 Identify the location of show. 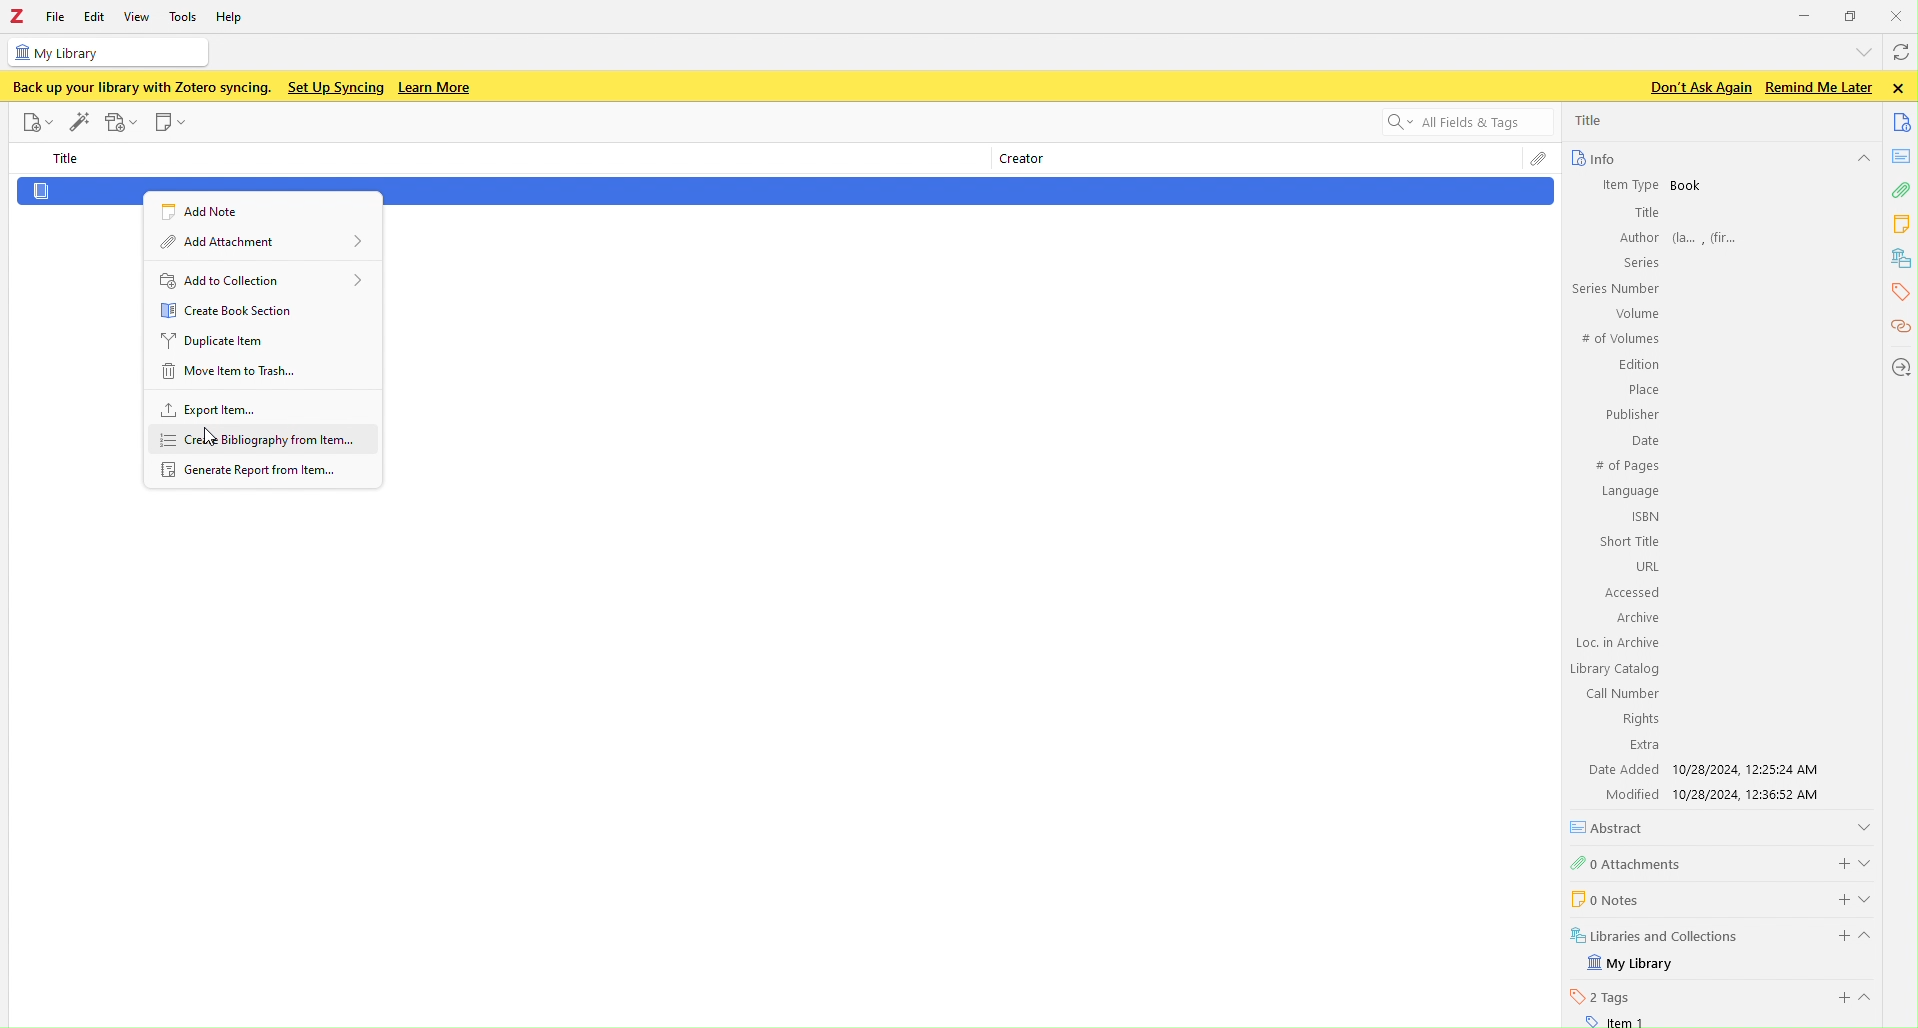
(1872, 997).